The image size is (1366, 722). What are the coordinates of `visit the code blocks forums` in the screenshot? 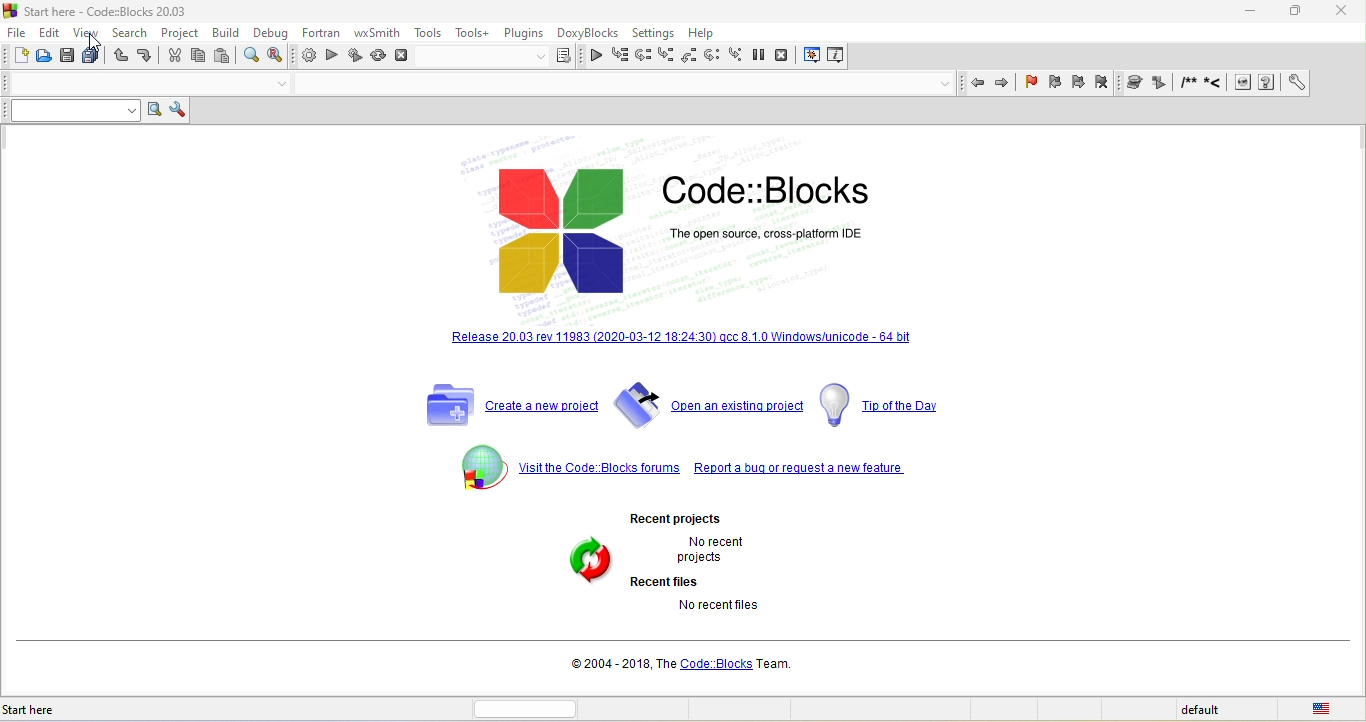 It's located at (563, 465).